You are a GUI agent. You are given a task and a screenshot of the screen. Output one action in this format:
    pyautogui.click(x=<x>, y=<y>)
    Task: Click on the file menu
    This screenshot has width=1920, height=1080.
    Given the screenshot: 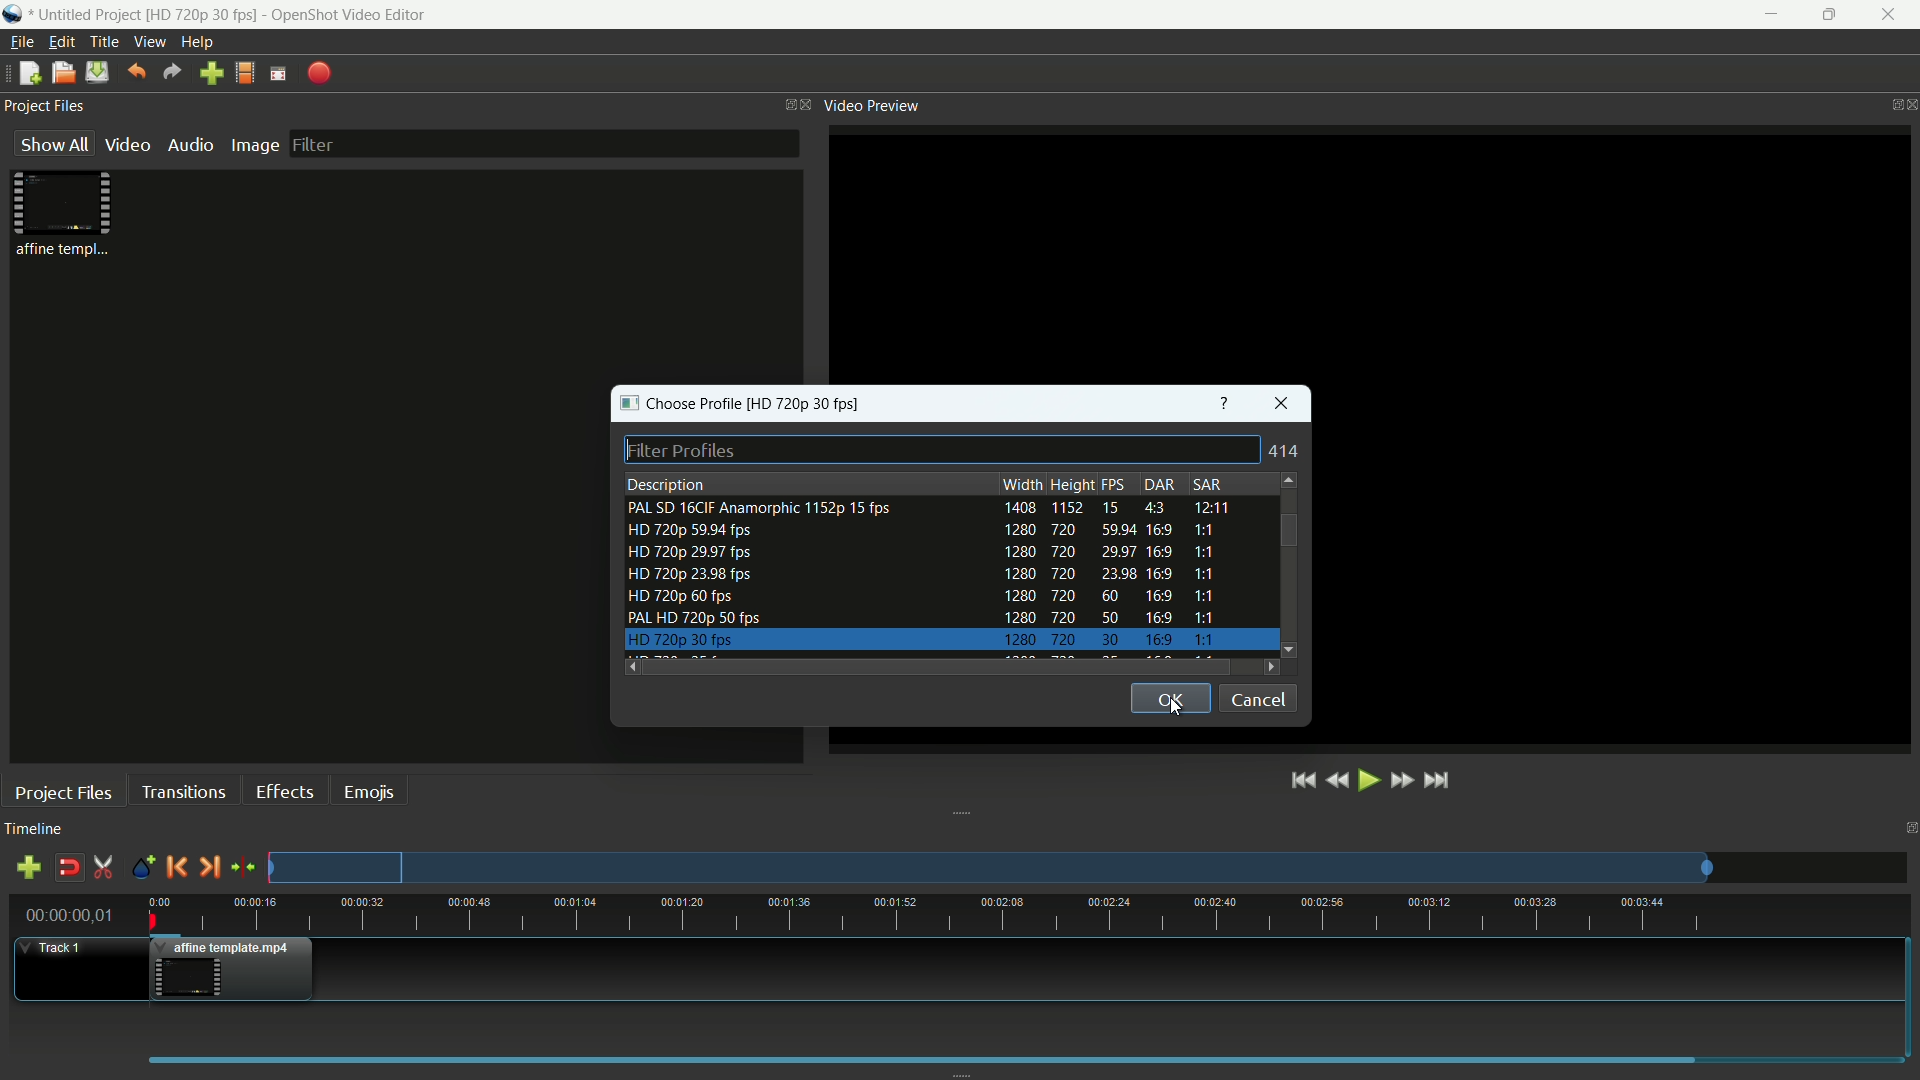 What is the action you would take?
    pyautogui.click(x=21, y=42)
    